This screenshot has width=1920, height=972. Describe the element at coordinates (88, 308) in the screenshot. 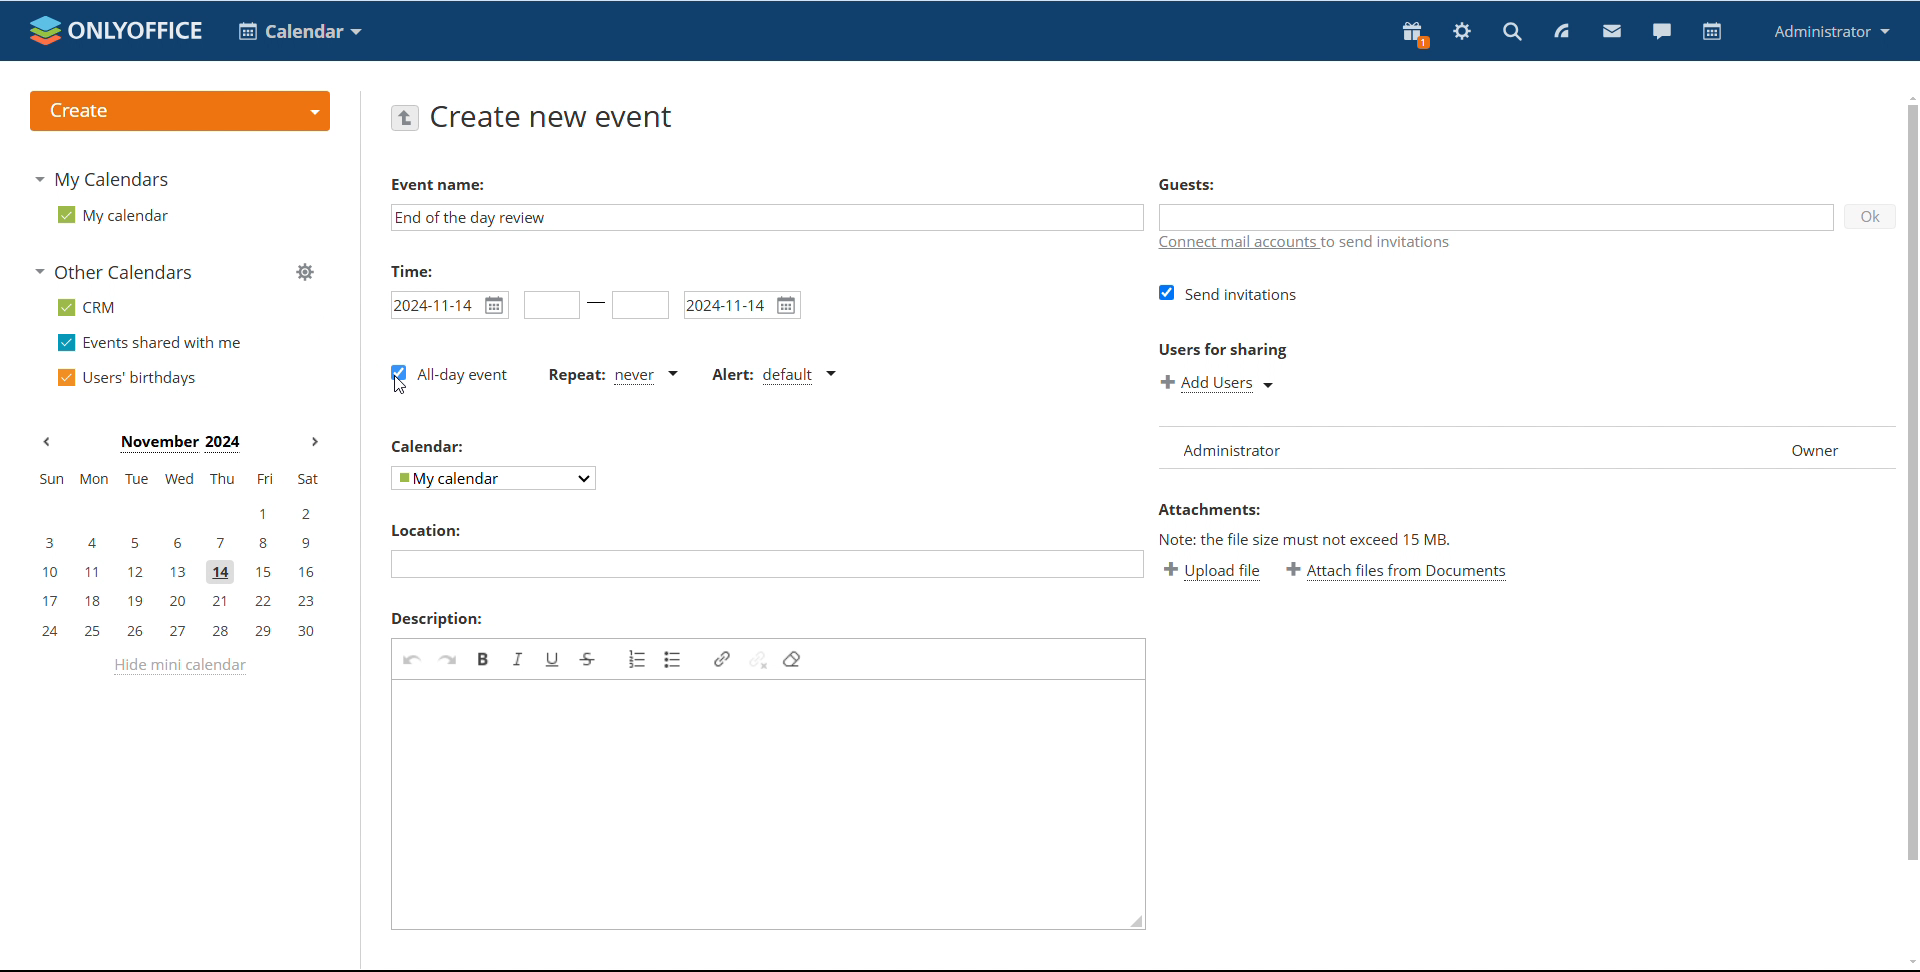

I see `crm` at that location.